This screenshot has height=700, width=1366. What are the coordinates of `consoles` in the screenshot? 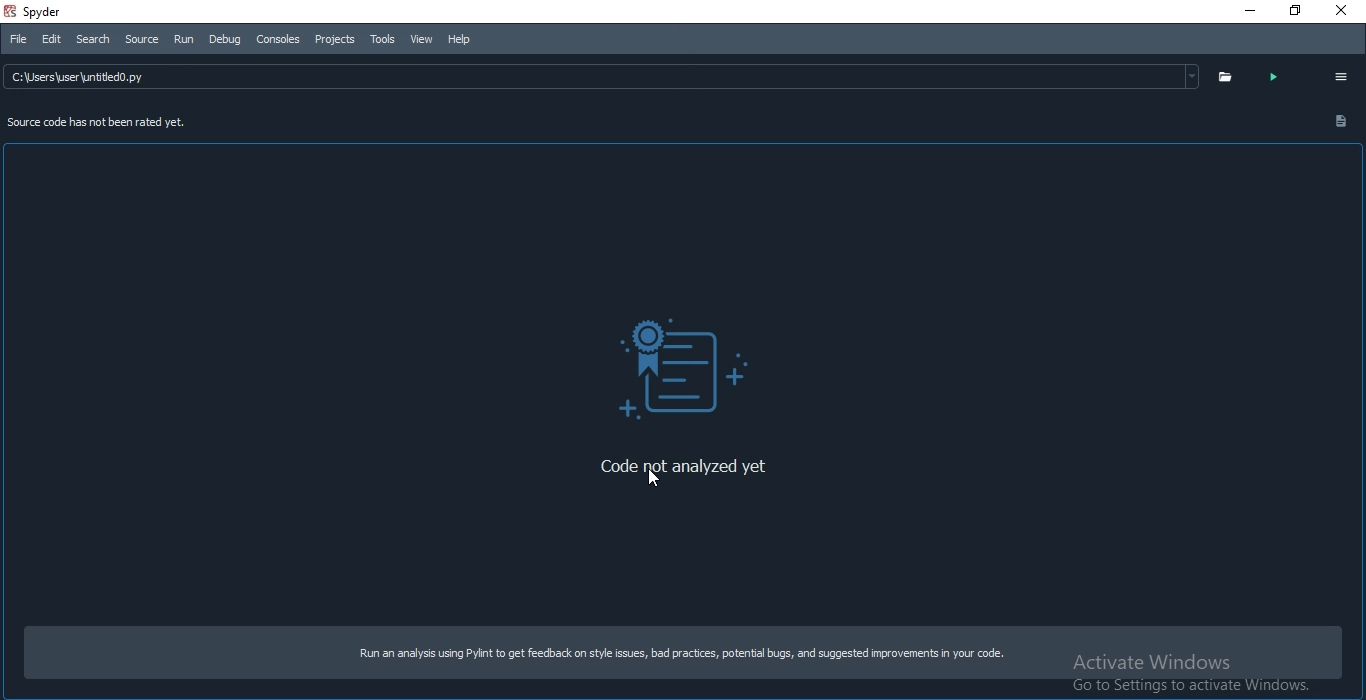 It's located at (276, 38).